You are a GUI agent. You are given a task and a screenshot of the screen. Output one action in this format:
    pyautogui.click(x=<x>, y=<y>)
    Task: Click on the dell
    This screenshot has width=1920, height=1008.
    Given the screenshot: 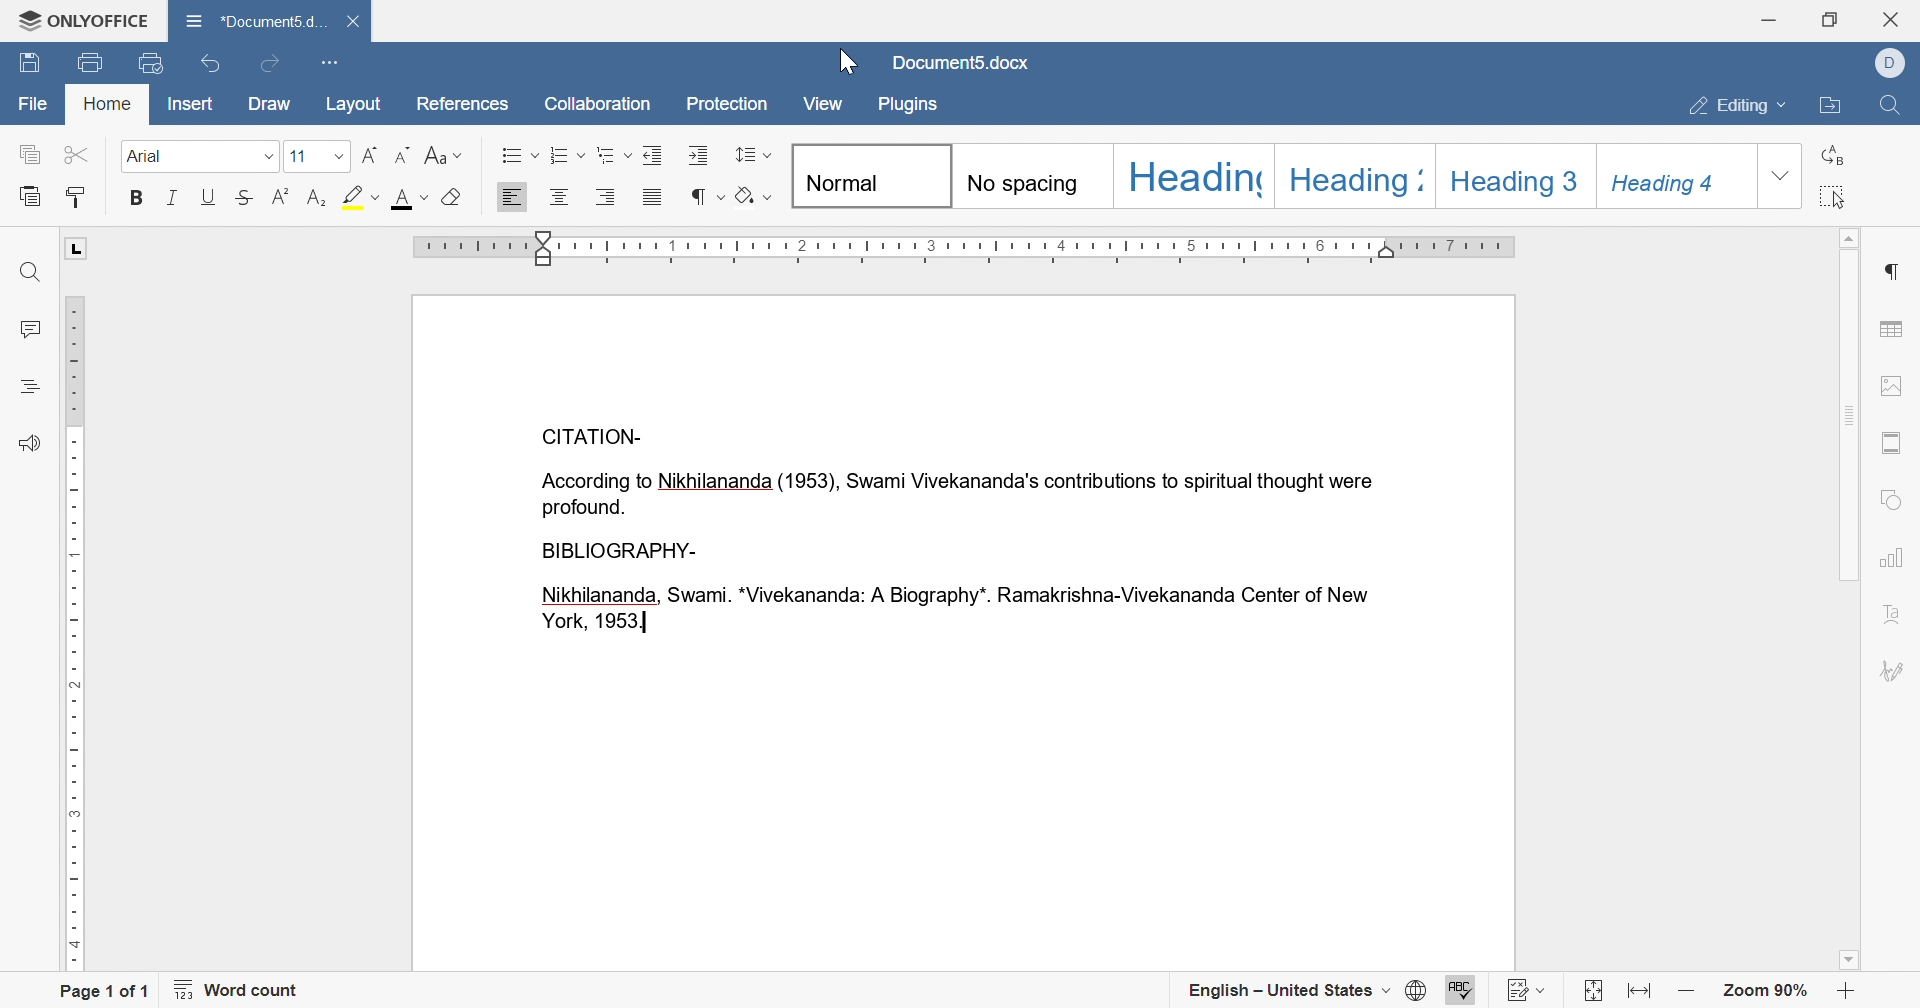 What is the action you would take?
    pyautogui.click(x=1891, y=65)
    